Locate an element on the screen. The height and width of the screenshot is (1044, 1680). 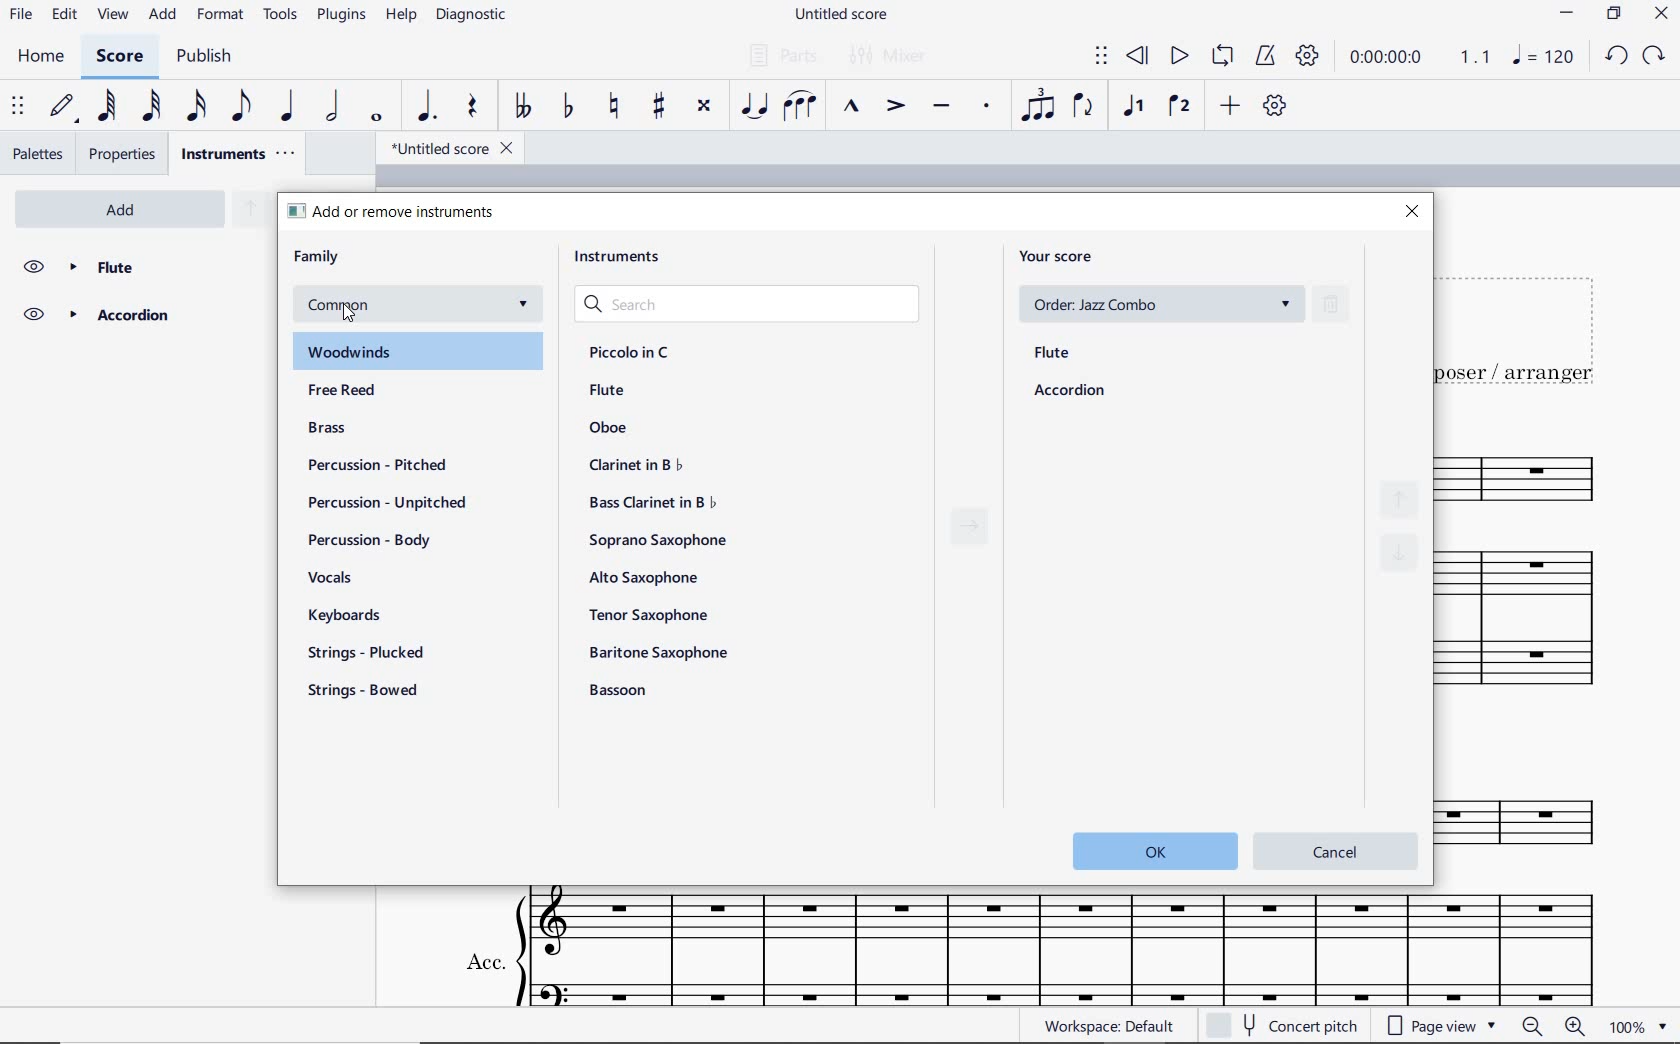
marcato is located at coordinates (851, 108).